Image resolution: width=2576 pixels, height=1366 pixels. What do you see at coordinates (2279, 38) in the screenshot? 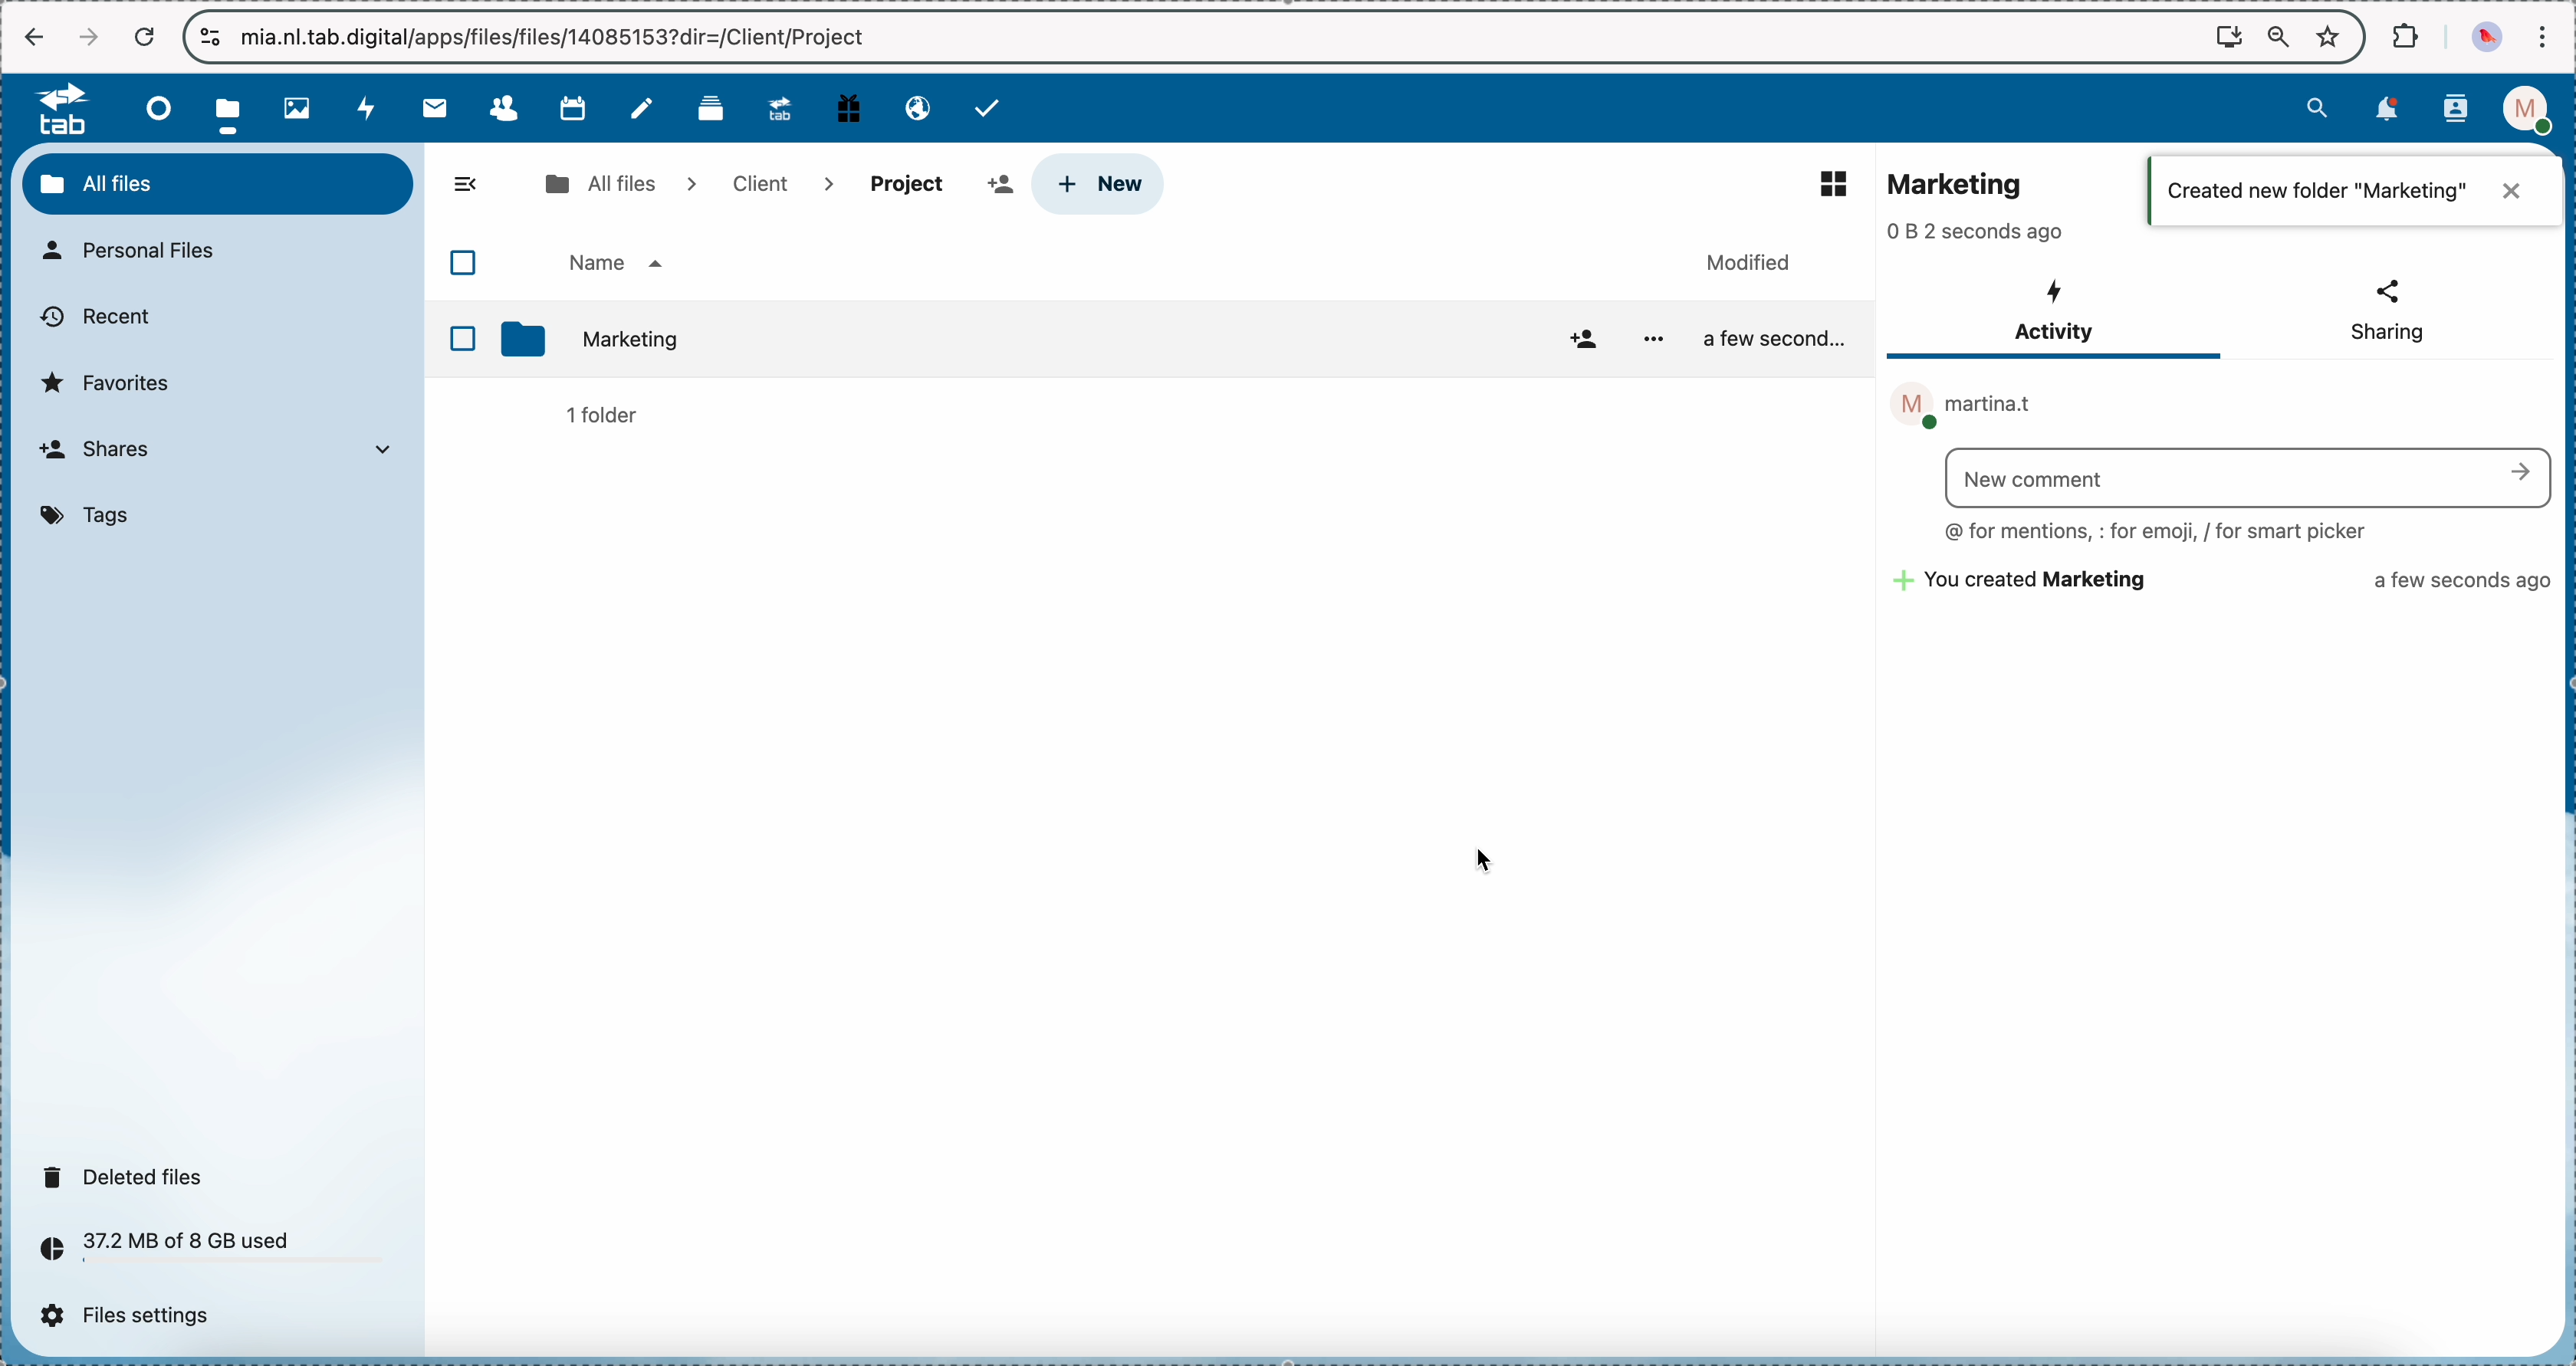
I see `zoom out` at bounding box center [2279, 38].